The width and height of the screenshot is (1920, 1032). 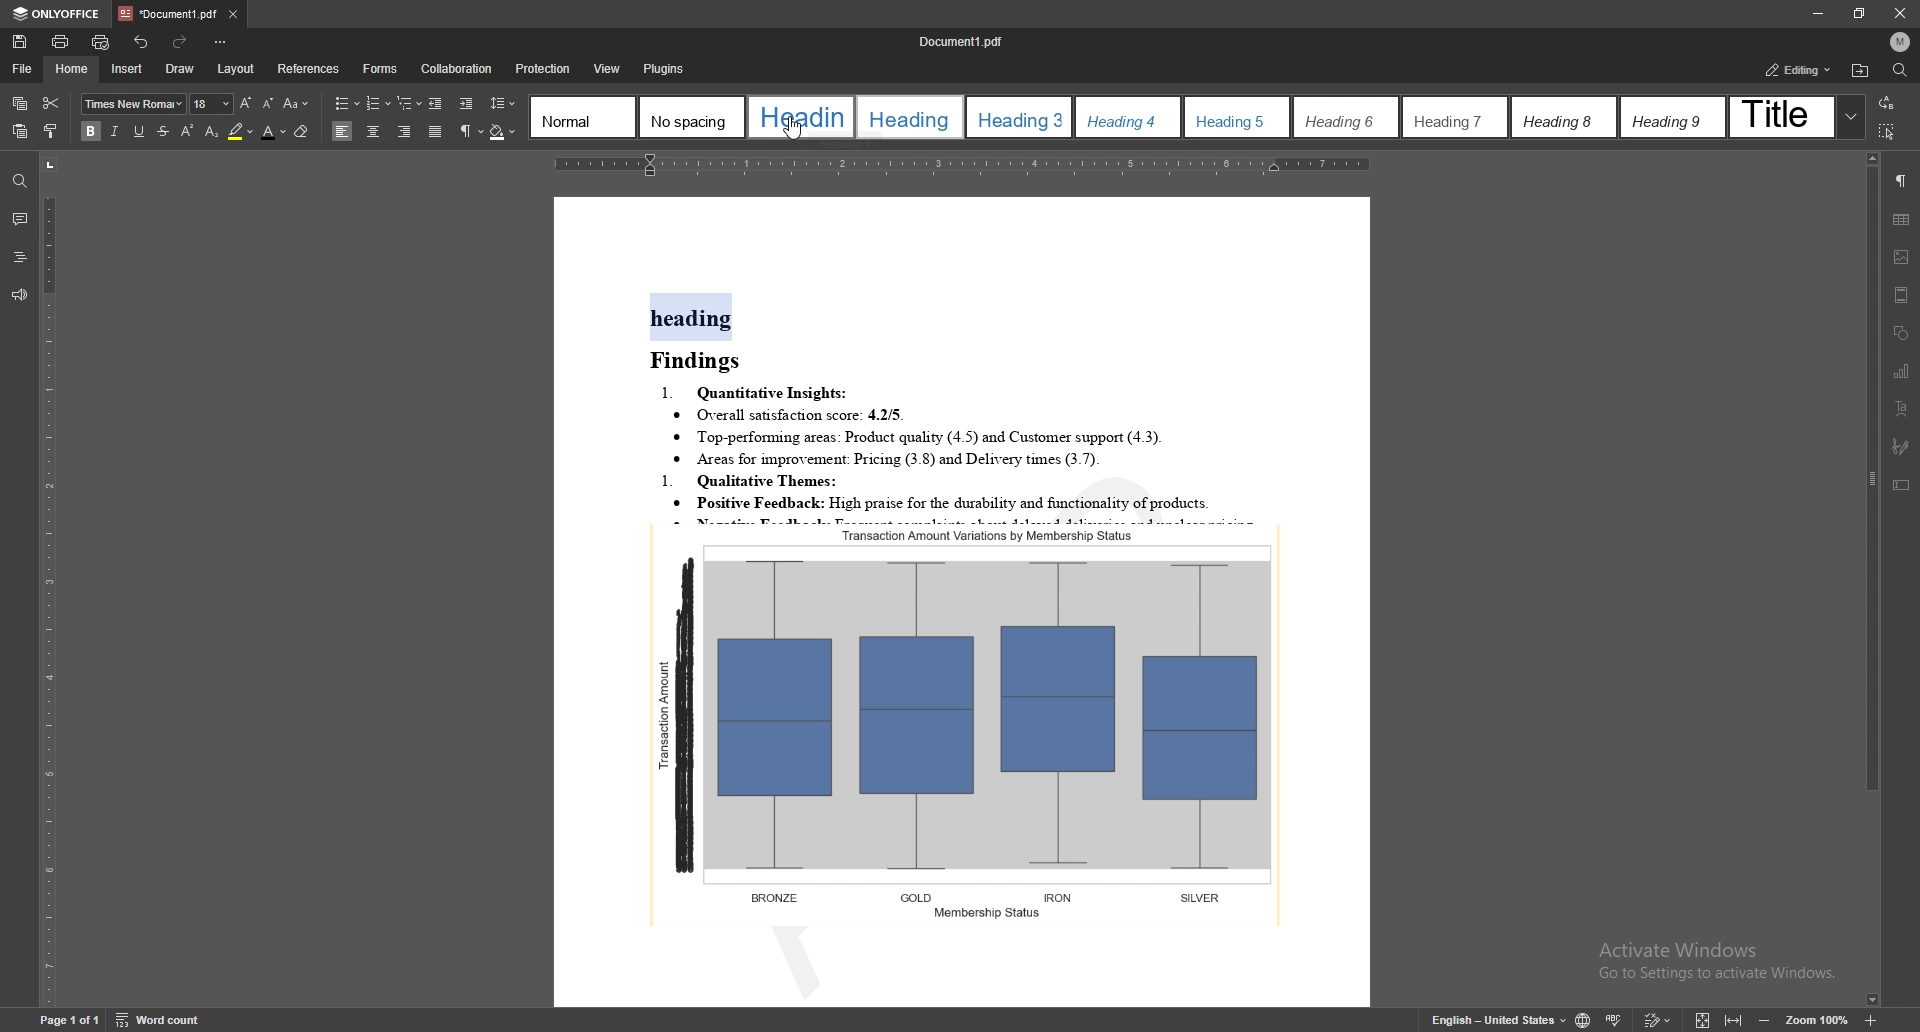 What do you see at coordinates (212, 104) in the screenshot?
I see `font size` at bounding box center [212, 104].